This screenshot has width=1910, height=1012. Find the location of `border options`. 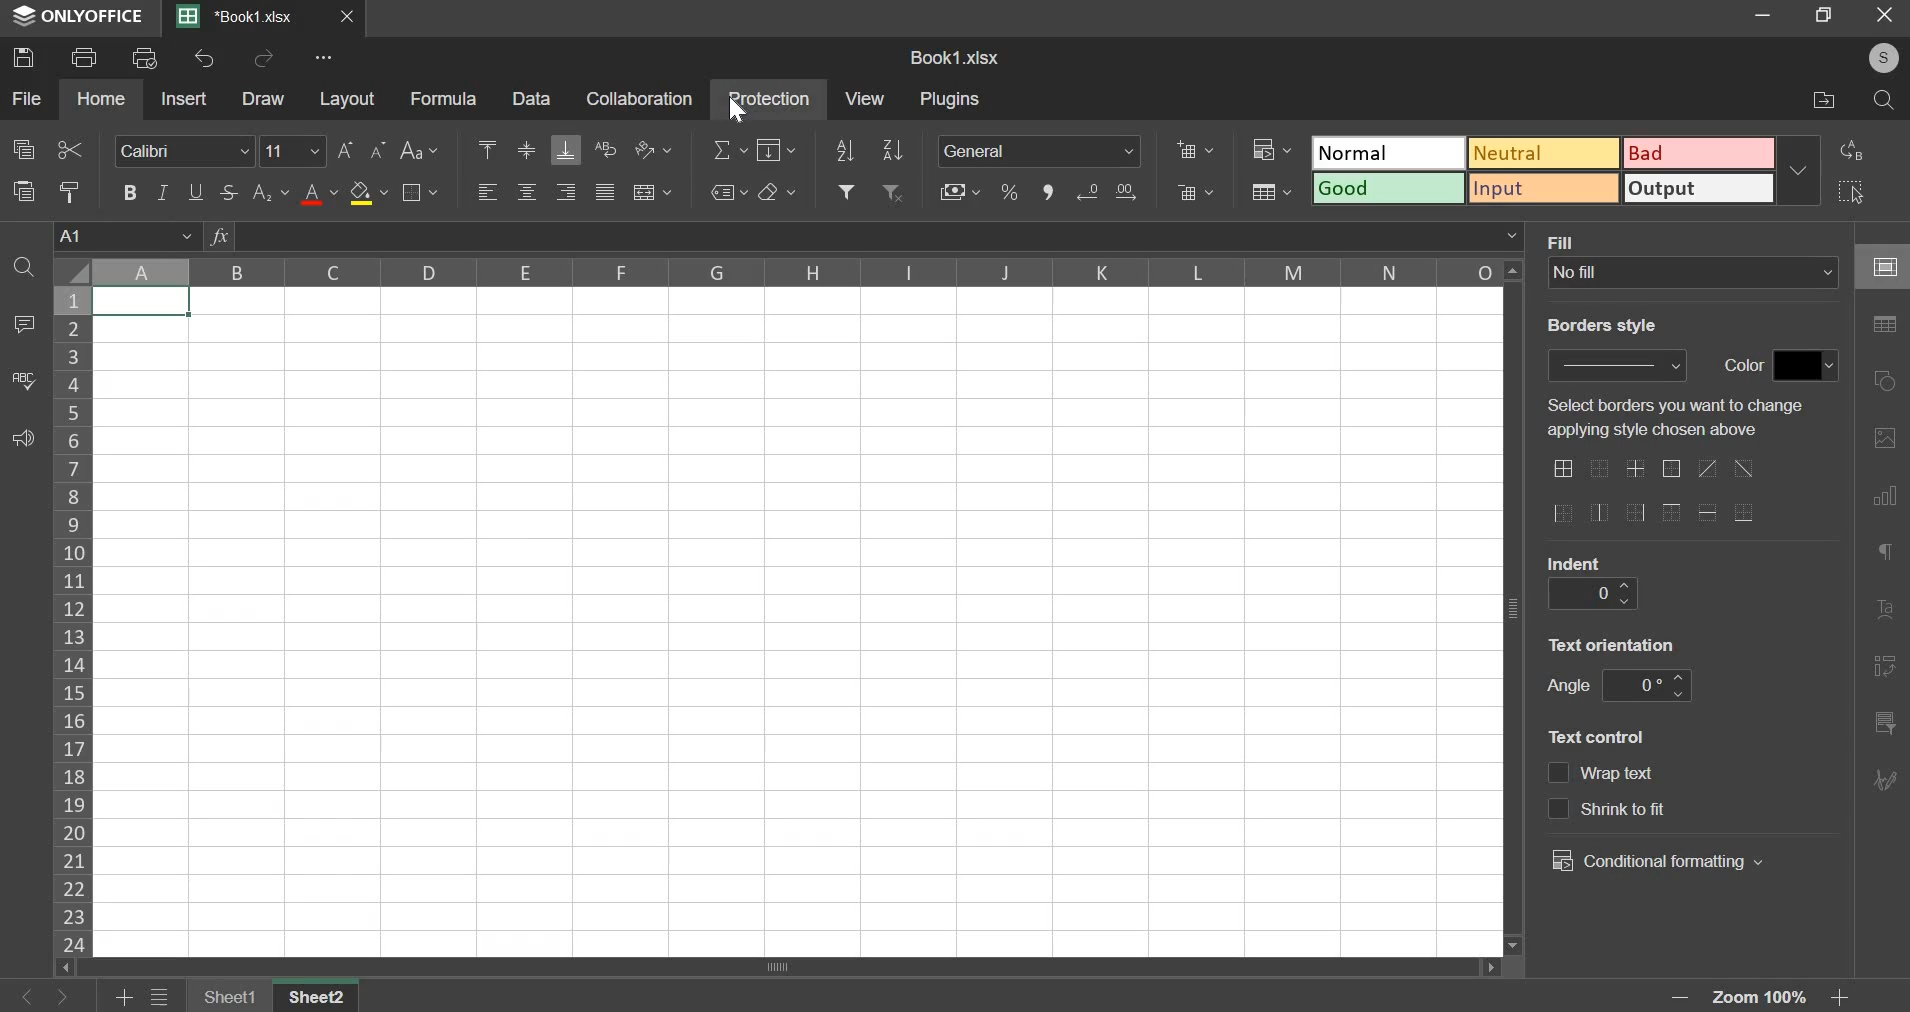

border options is located at coordinates (1743, 513).